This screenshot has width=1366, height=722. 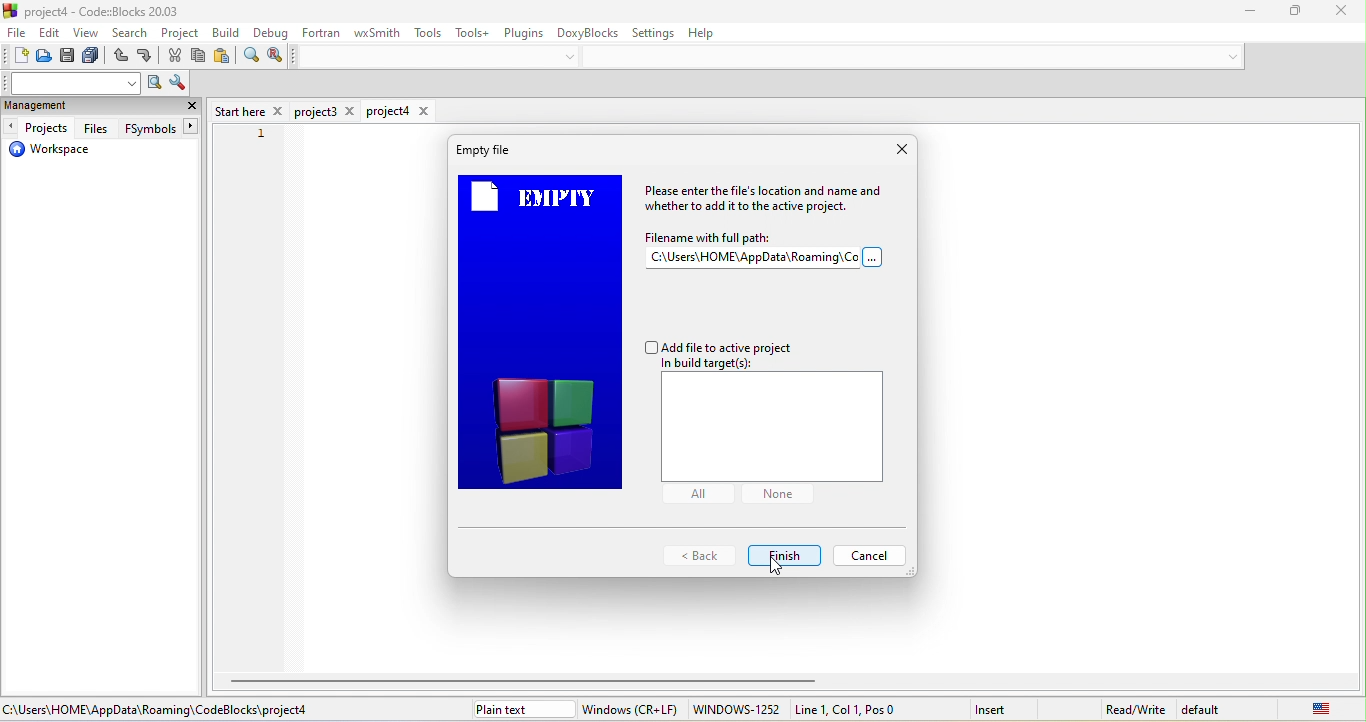 What do you see at coordinates (51, 34) in the screenshot?
I see `edit` at bounding box center [51, 34].